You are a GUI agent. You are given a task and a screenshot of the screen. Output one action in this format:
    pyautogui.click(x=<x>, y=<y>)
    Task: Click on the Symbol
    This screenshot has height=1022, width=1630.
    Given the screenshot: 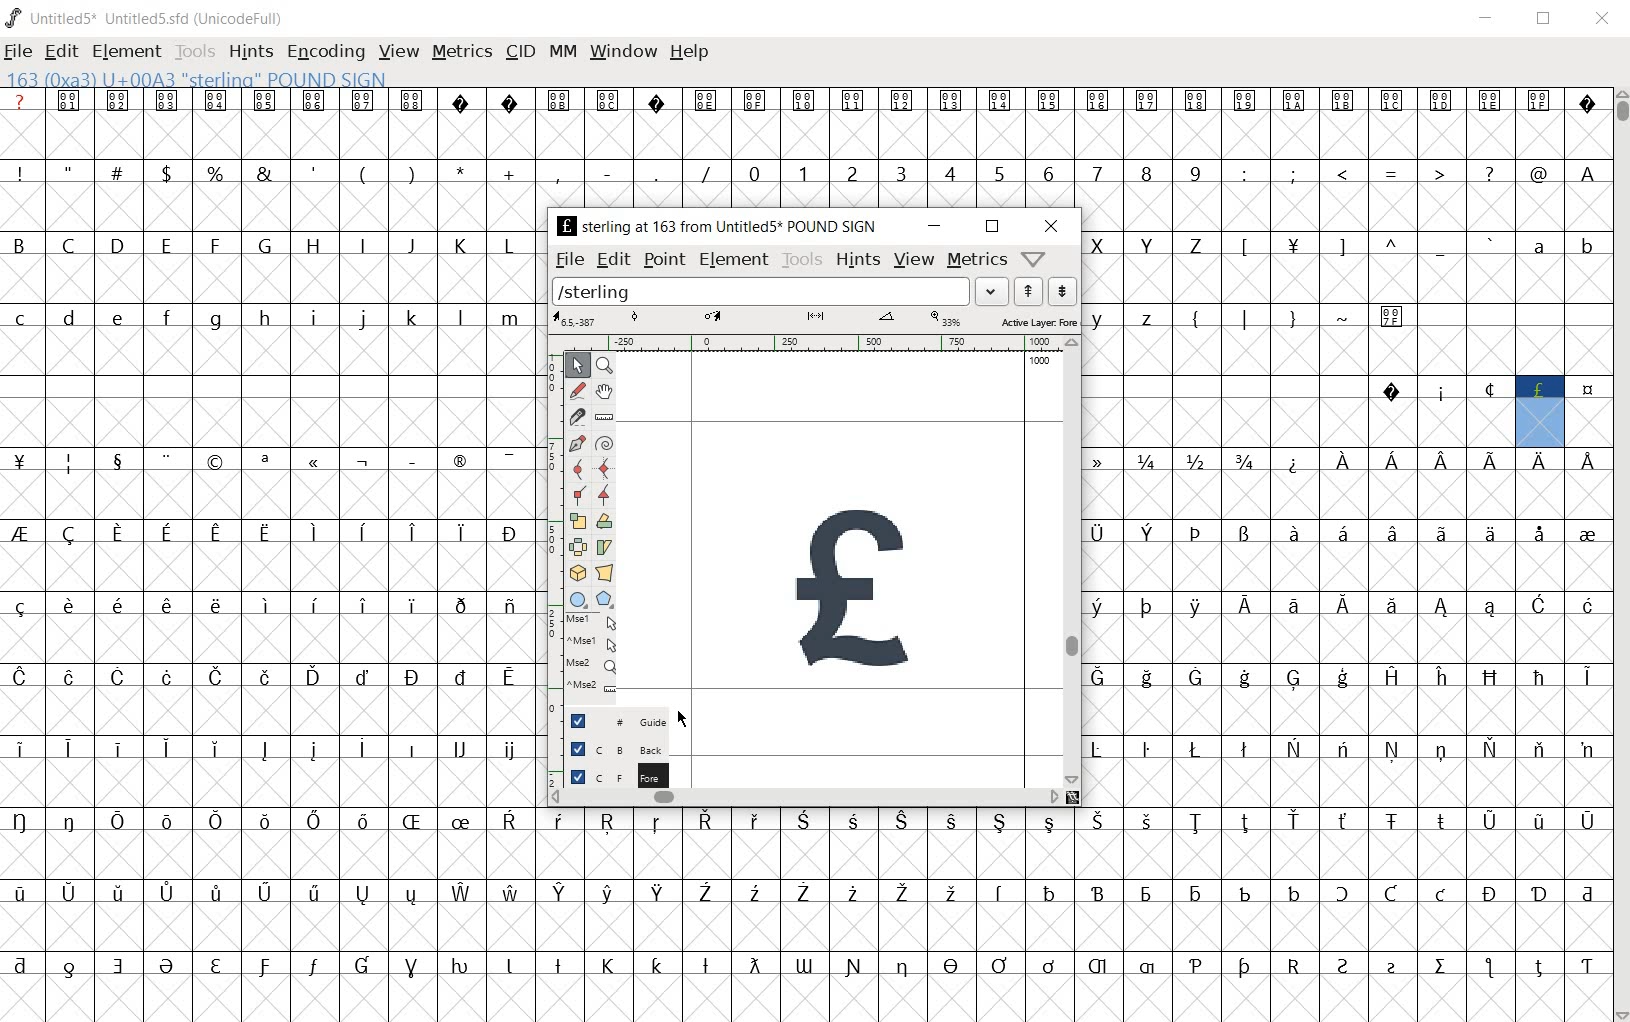 What is the action you would take?
    pyautogui.click(x=1197, y=100)
    